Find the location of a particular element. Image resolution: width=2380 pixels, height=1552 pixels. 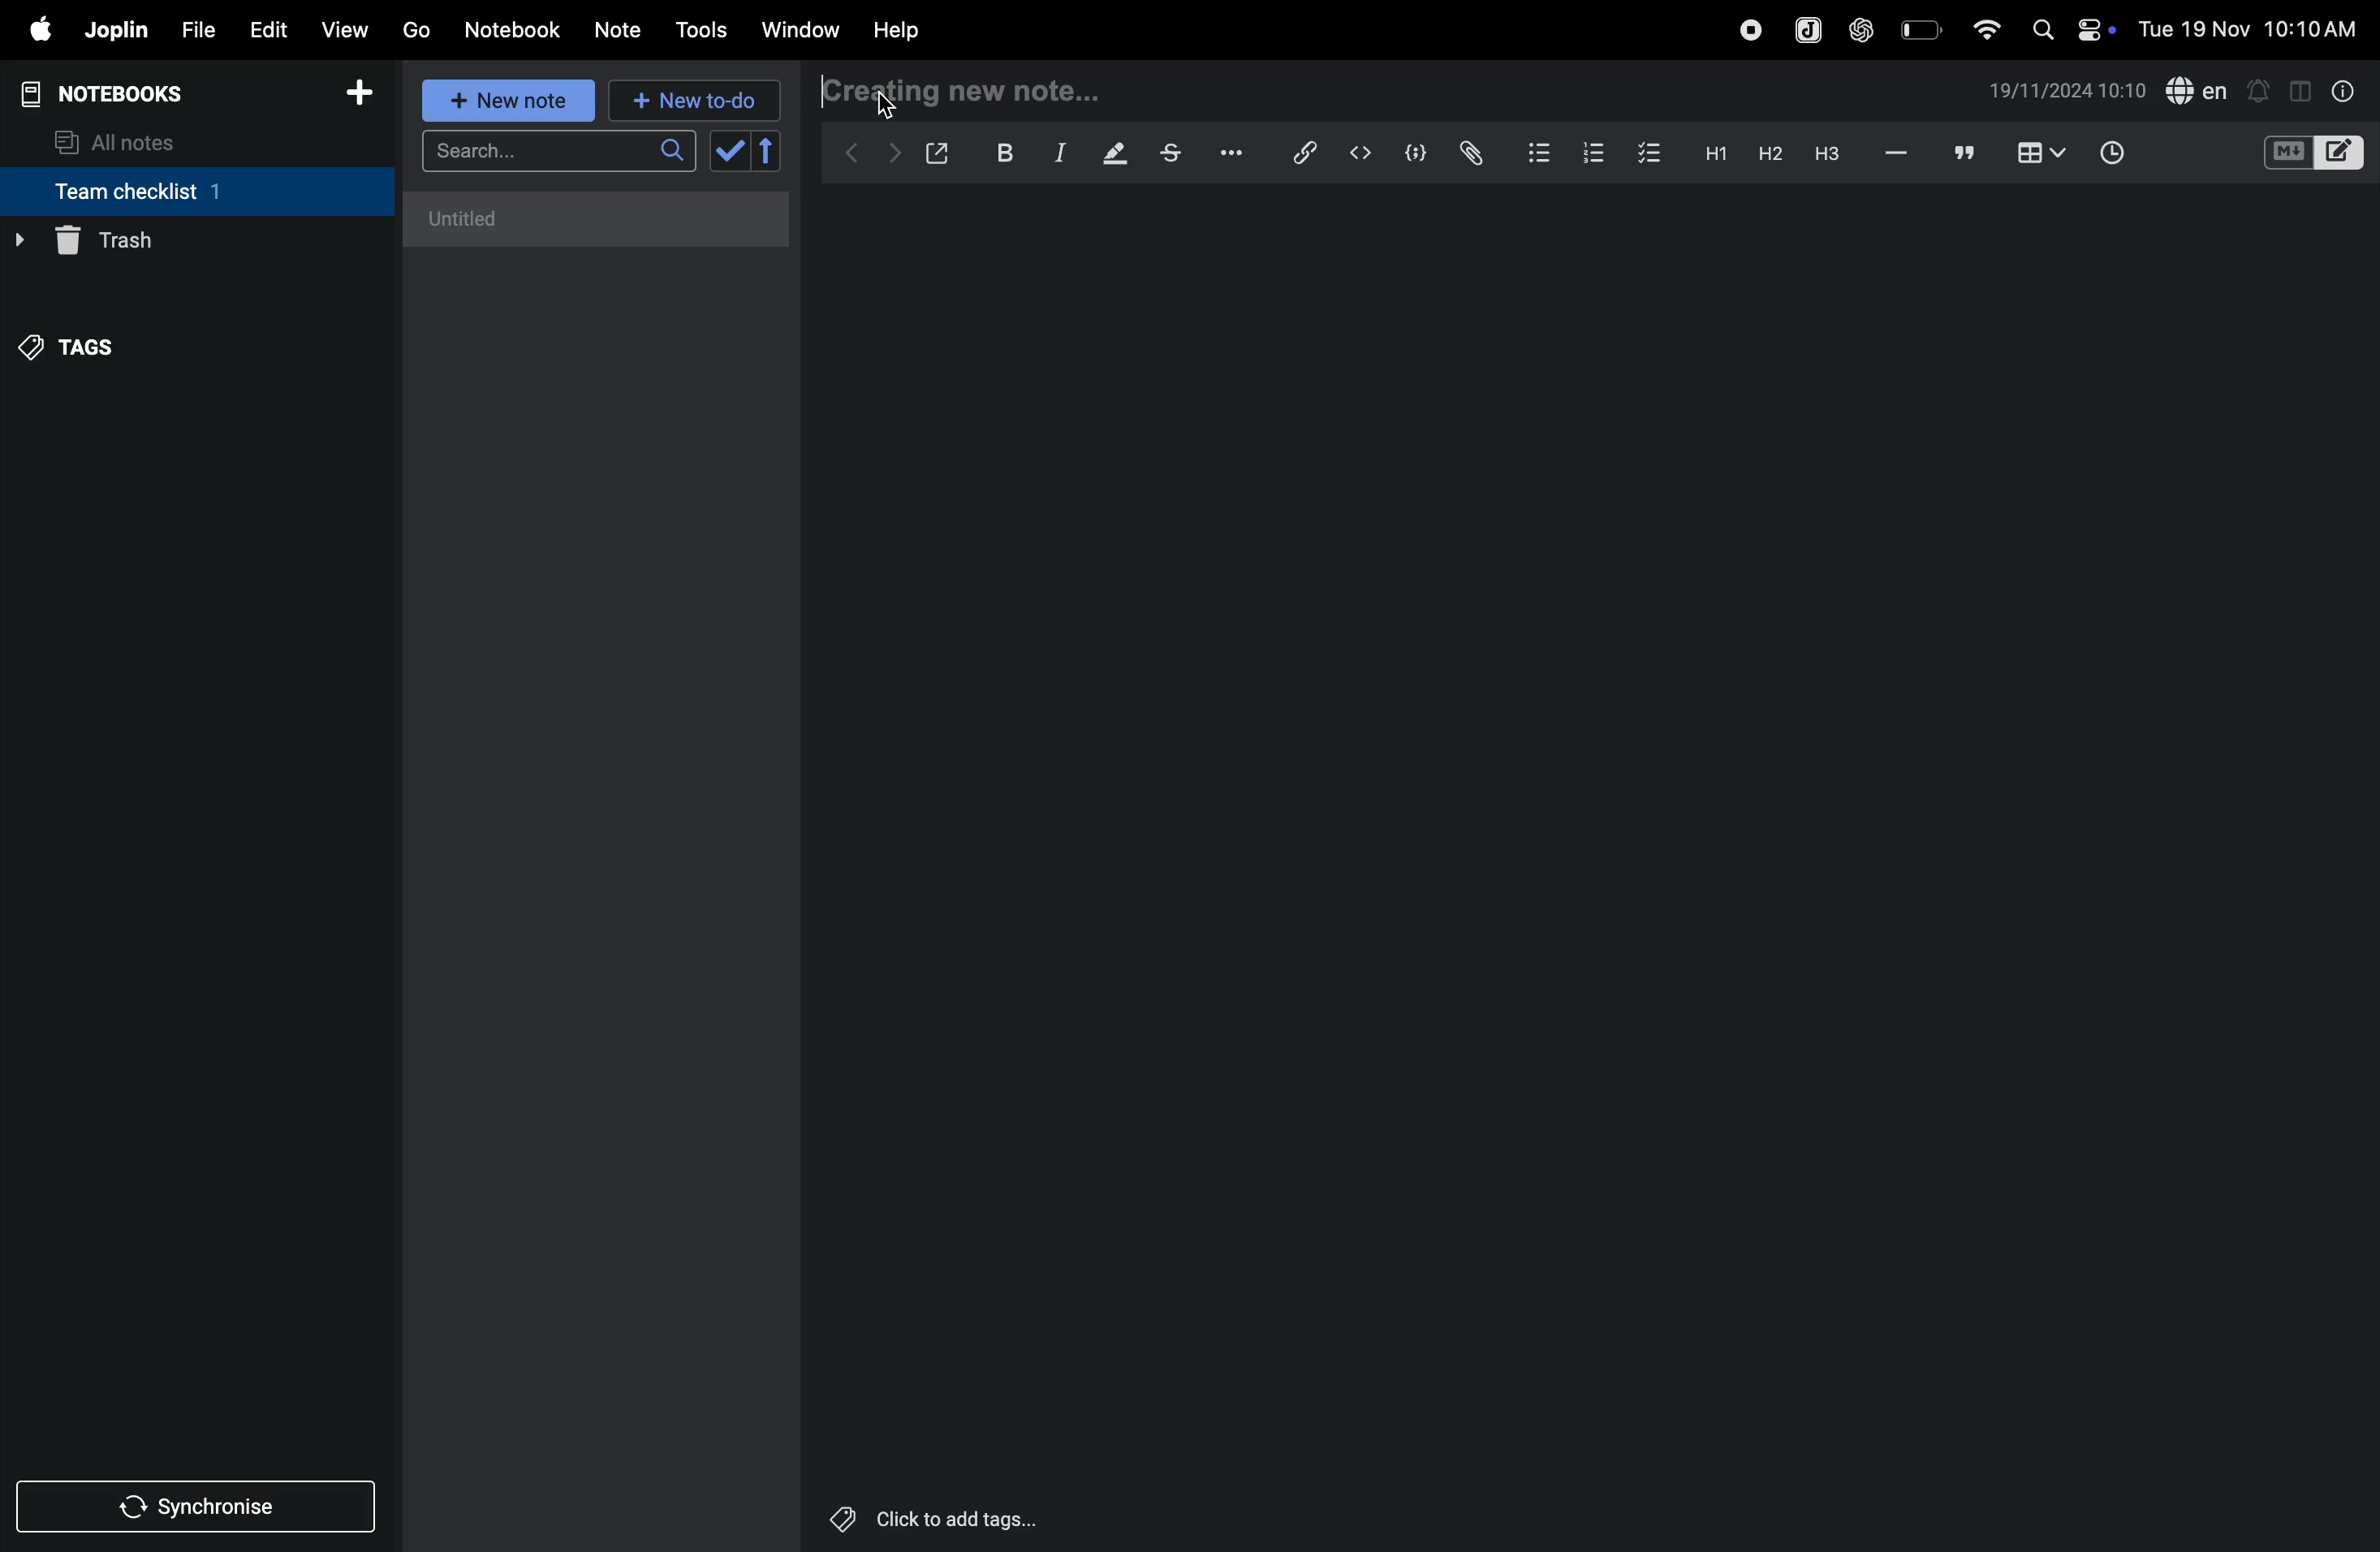

backward is located at coordinates (841, 152).